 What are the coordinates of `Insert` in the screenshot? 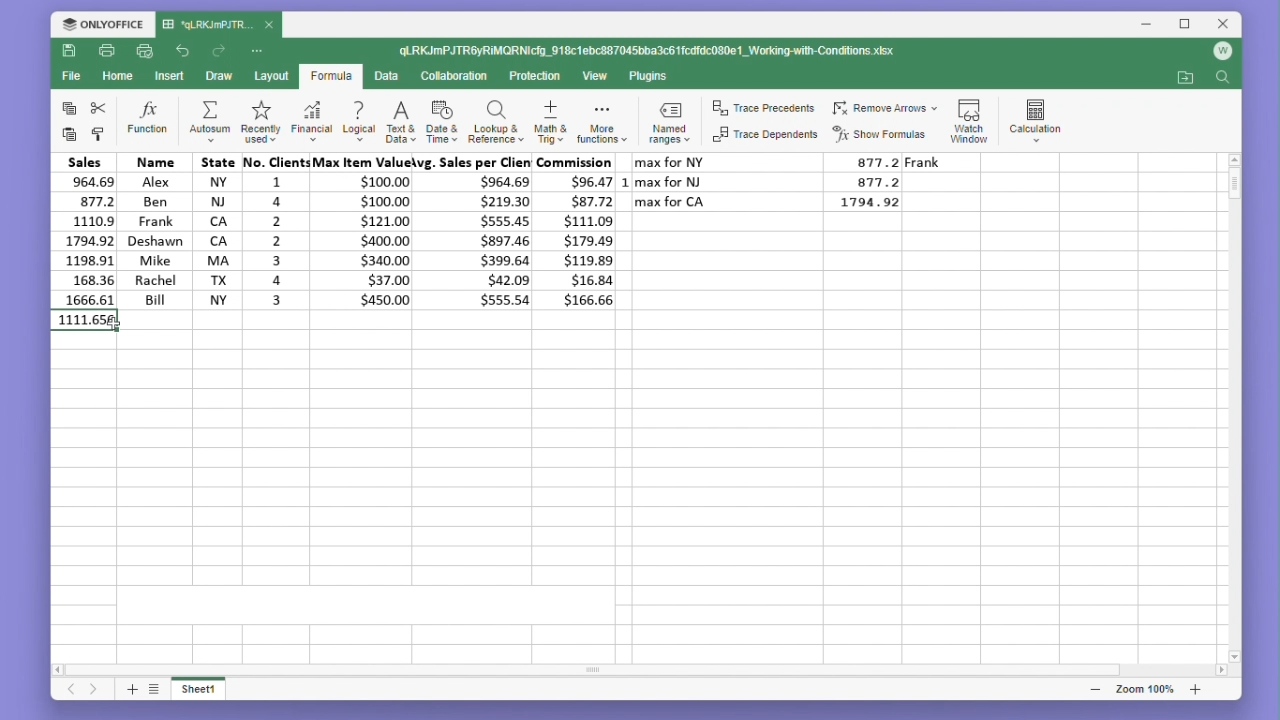 It's located at (166, 76).